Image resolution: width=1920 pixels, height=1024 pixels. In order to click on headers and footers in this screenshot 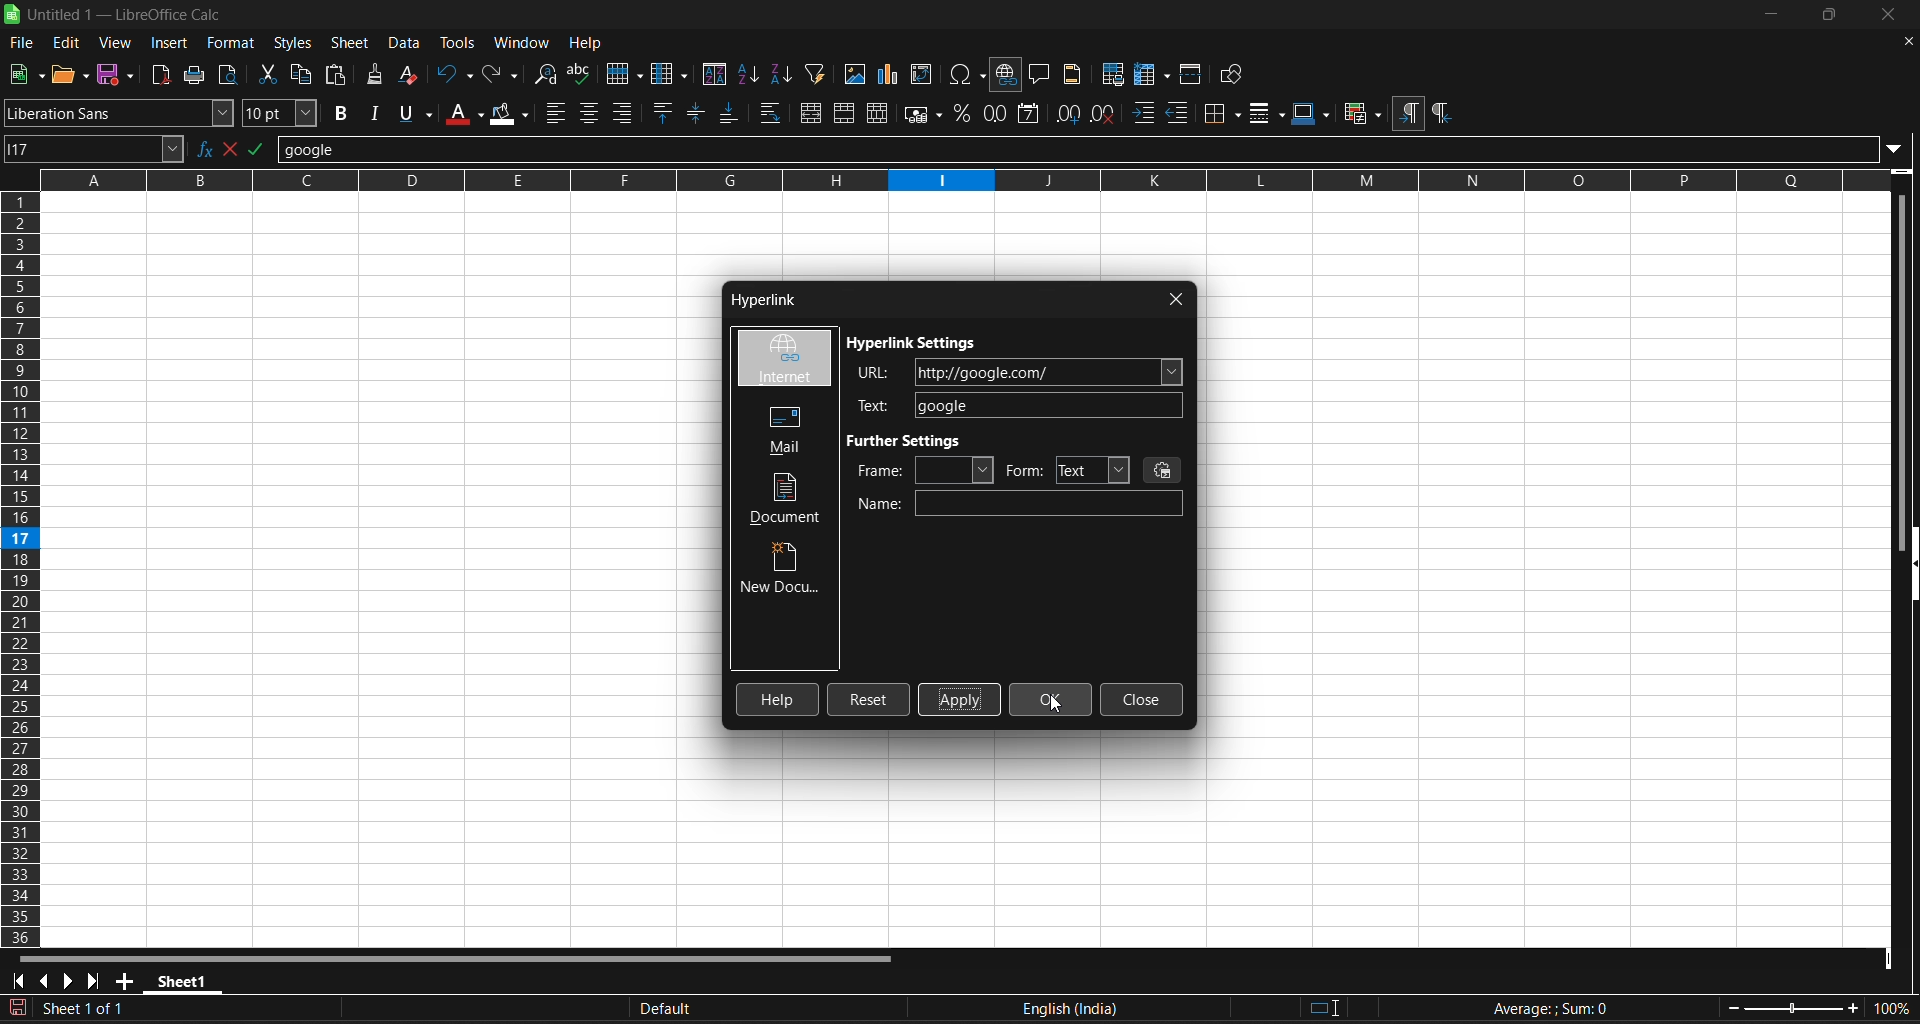, I will do `click(1075, 74)`.